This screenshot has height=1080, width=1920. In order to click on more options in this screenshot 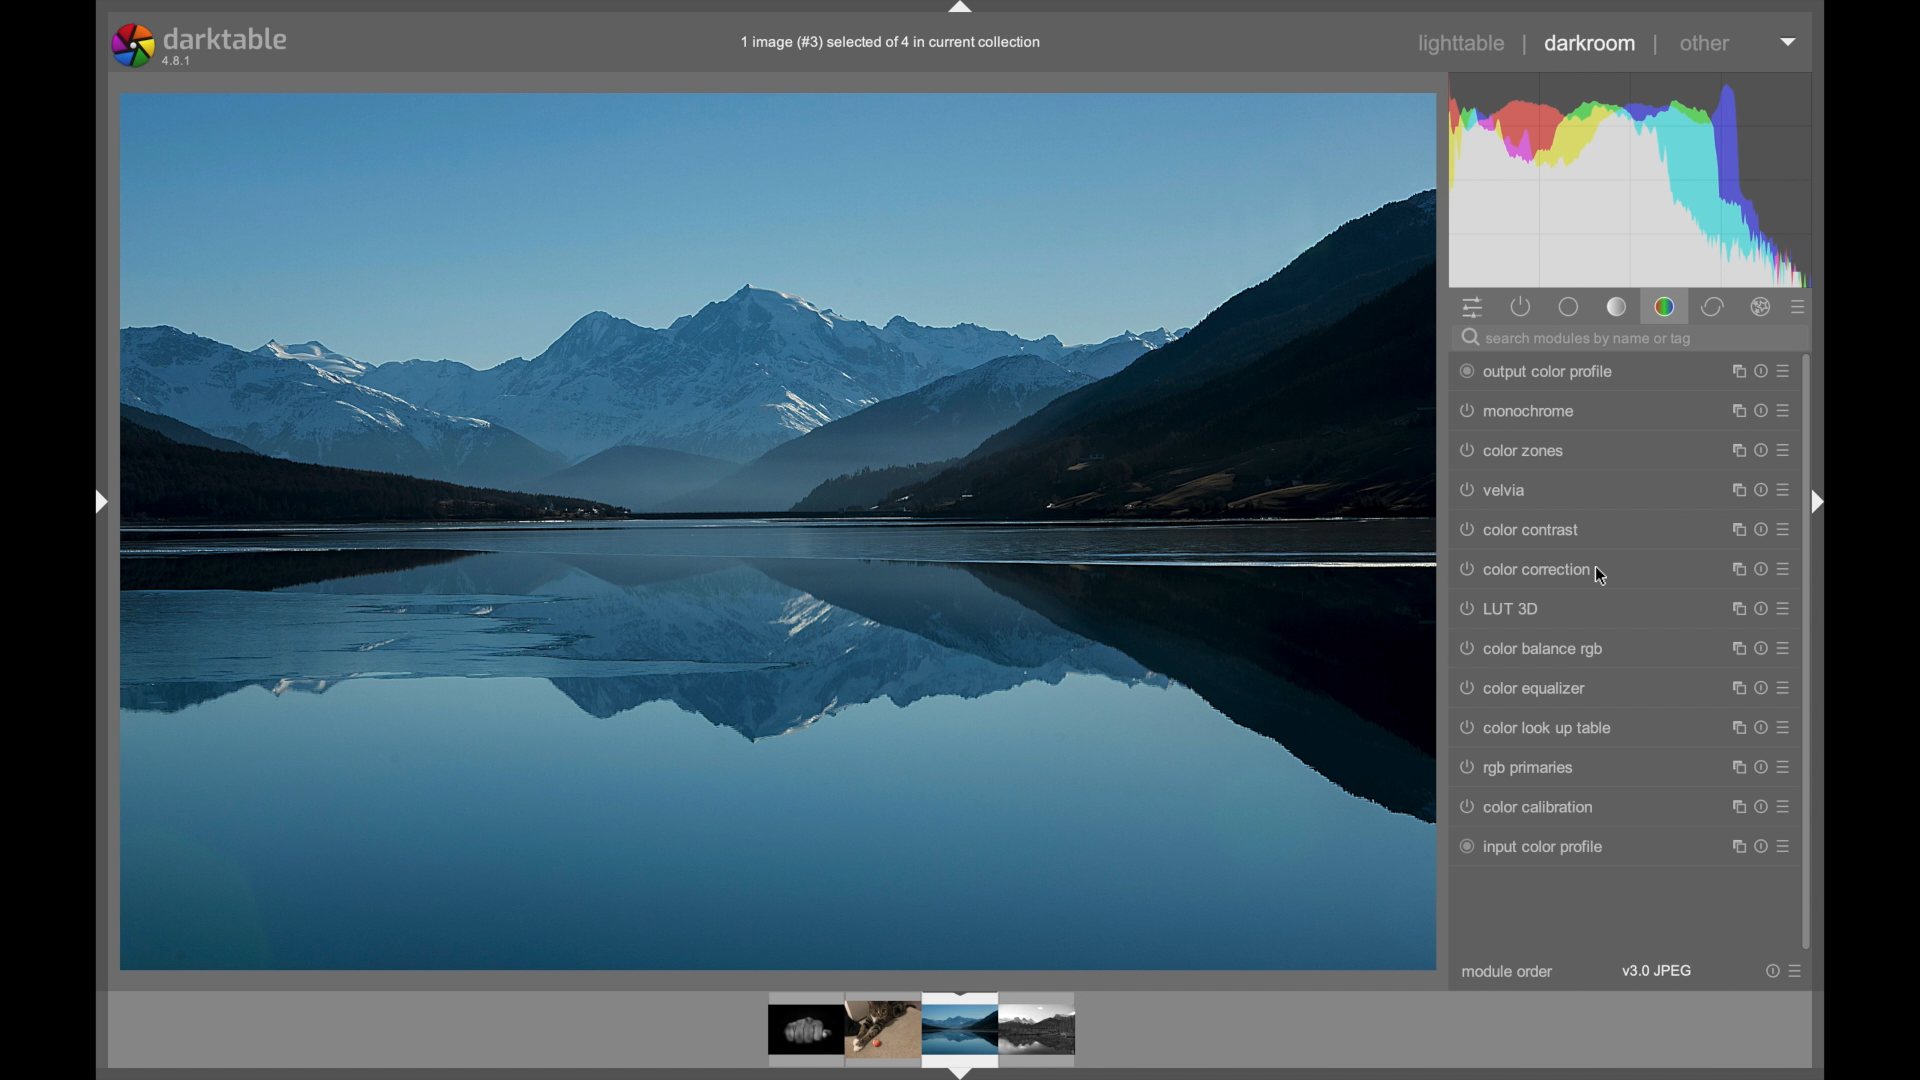, I will do `click(1762, 768)`.